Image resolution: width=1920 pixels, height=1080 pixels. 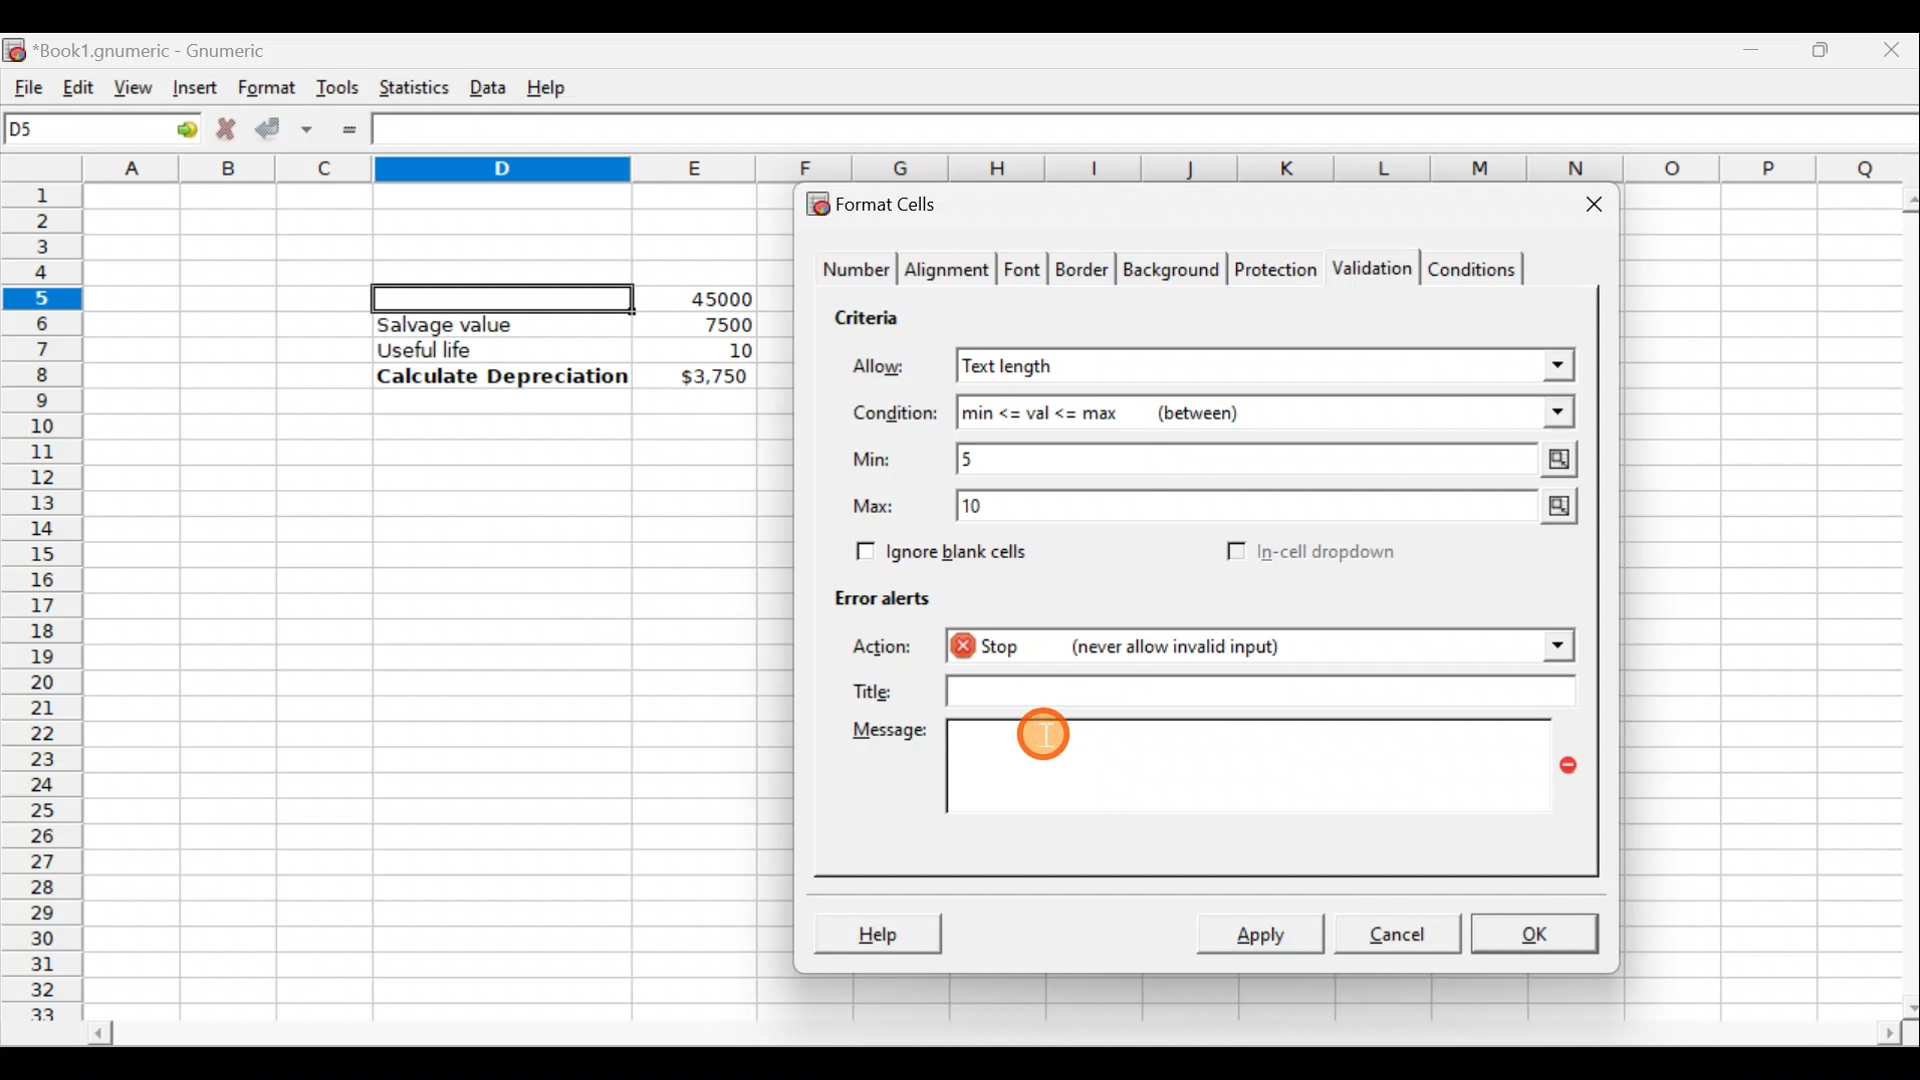 What do you see at coordinates (1532, 933) in the screenshot?
I see `OK` at bounding box center [1532, 933].